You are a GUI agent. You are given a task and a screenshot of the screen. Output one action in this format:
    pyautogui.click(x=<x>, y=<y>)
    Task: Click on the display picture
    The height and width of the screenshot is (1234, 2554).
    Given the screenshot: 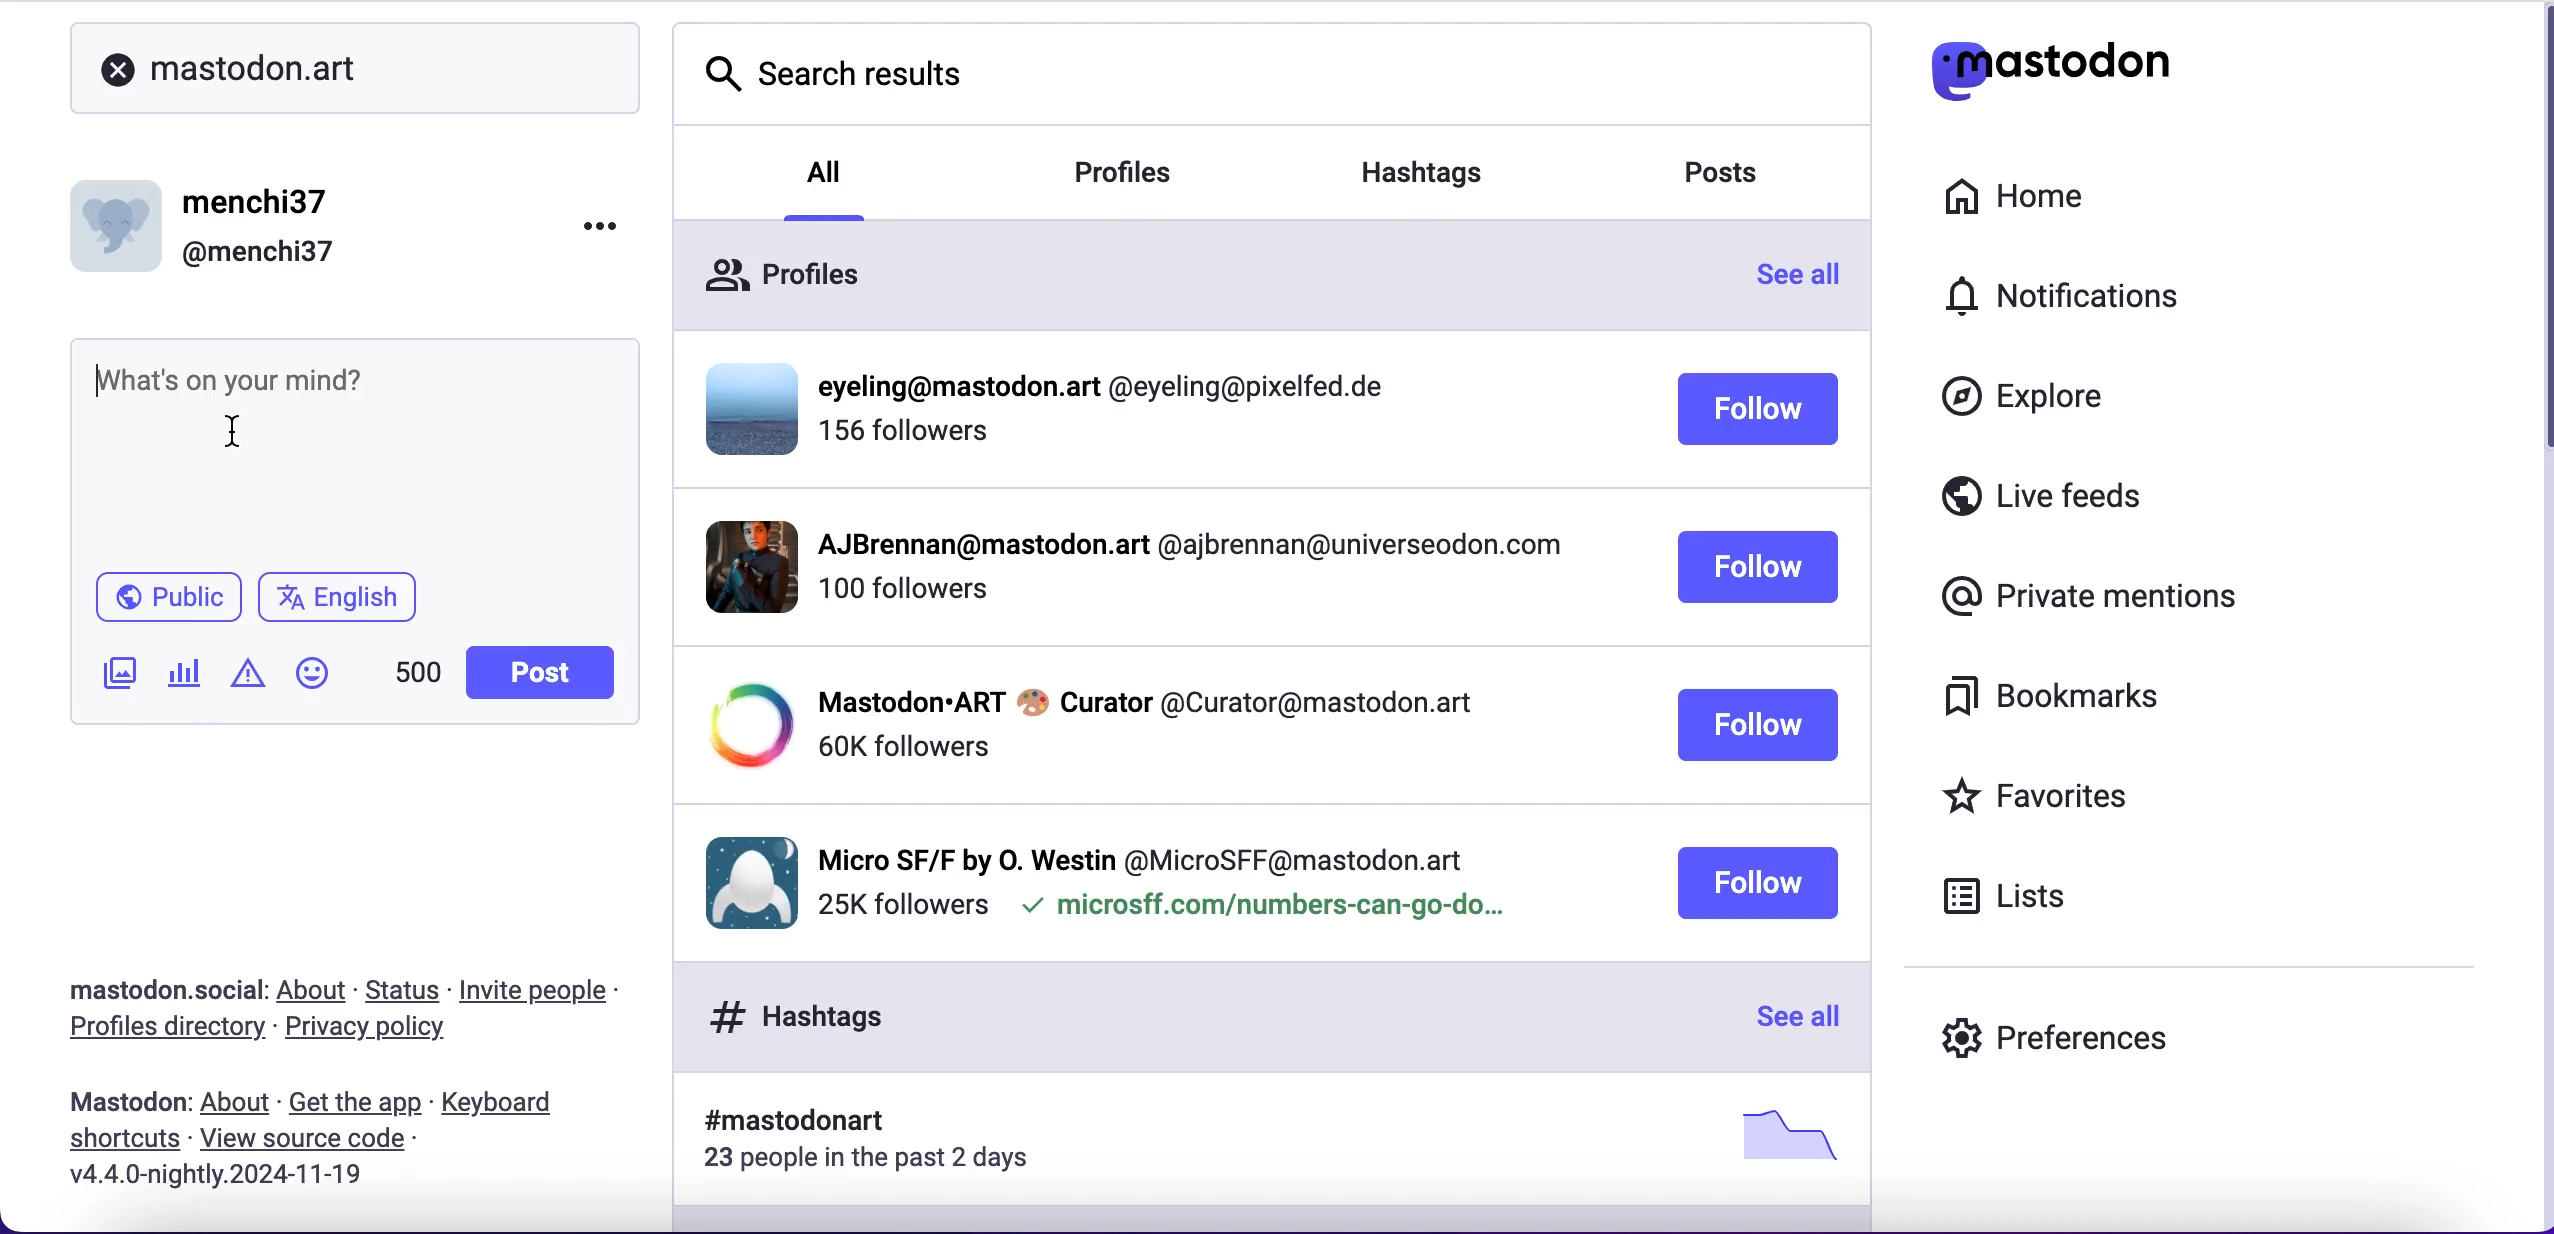 What is the action you would take?
    pyautogui.click(x=735, y=565)
    